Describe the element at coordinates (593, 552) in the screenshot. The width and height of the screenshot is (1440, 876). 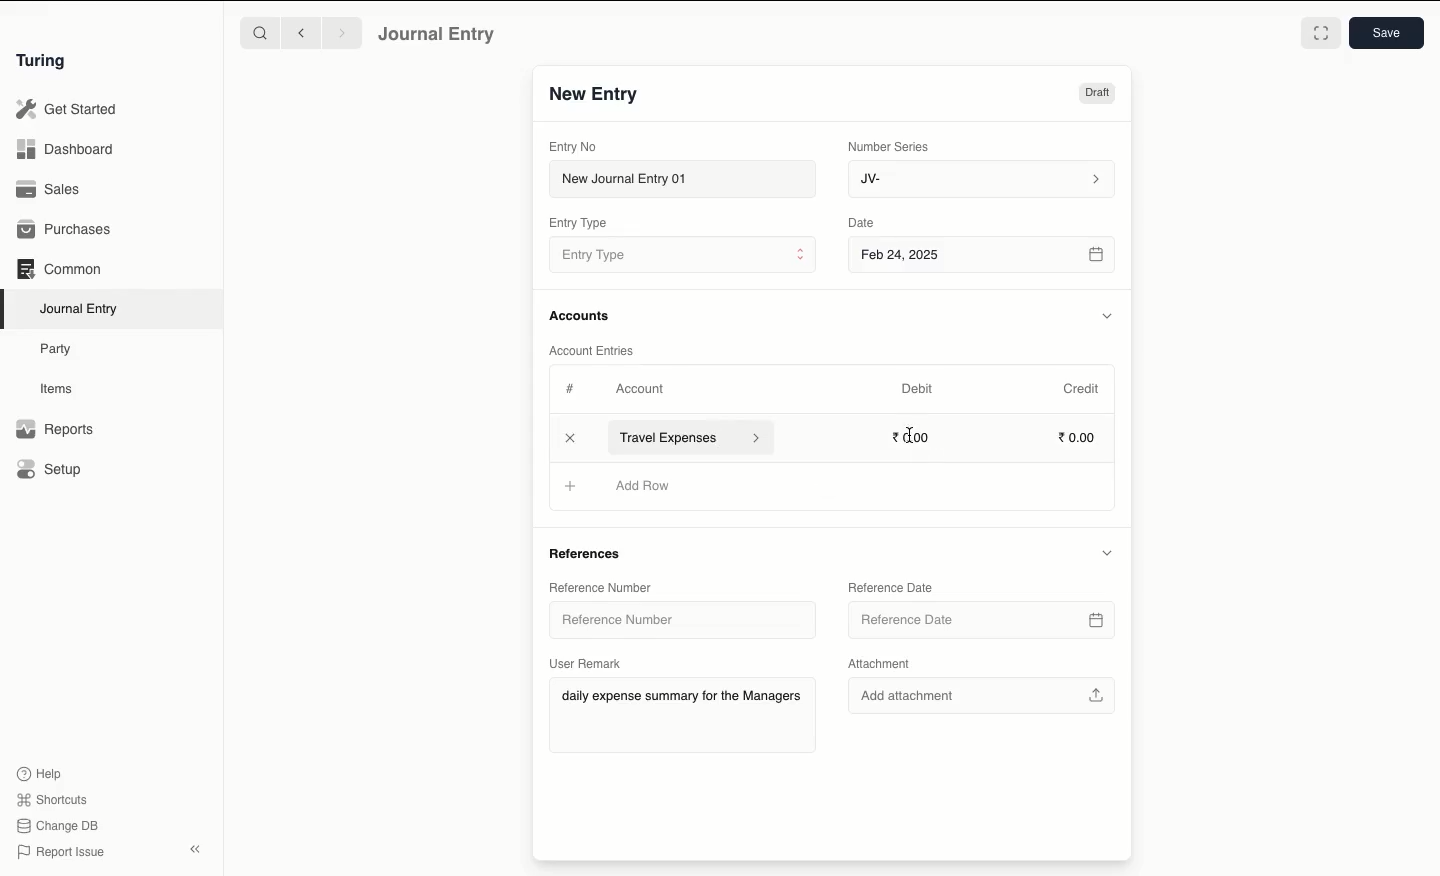
I see `References` at that location.